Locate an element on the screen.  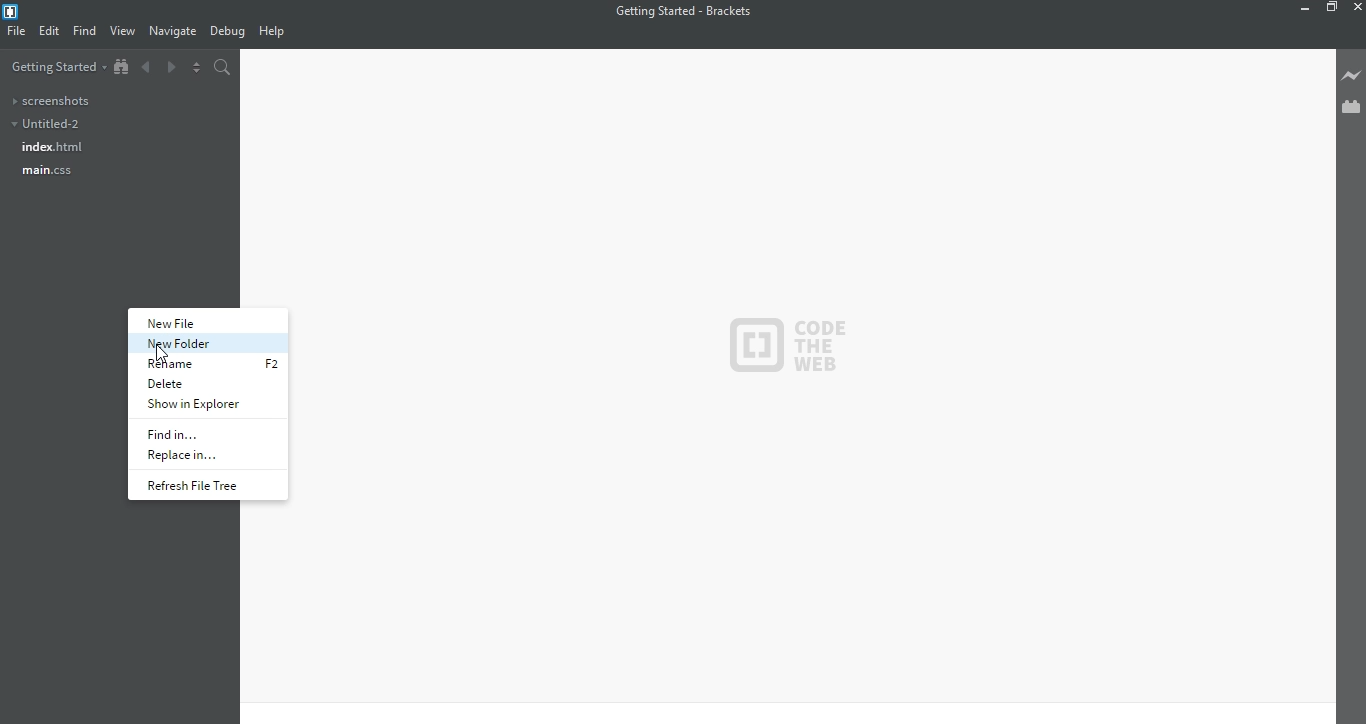
new folder is located at coordinates (188, 344).